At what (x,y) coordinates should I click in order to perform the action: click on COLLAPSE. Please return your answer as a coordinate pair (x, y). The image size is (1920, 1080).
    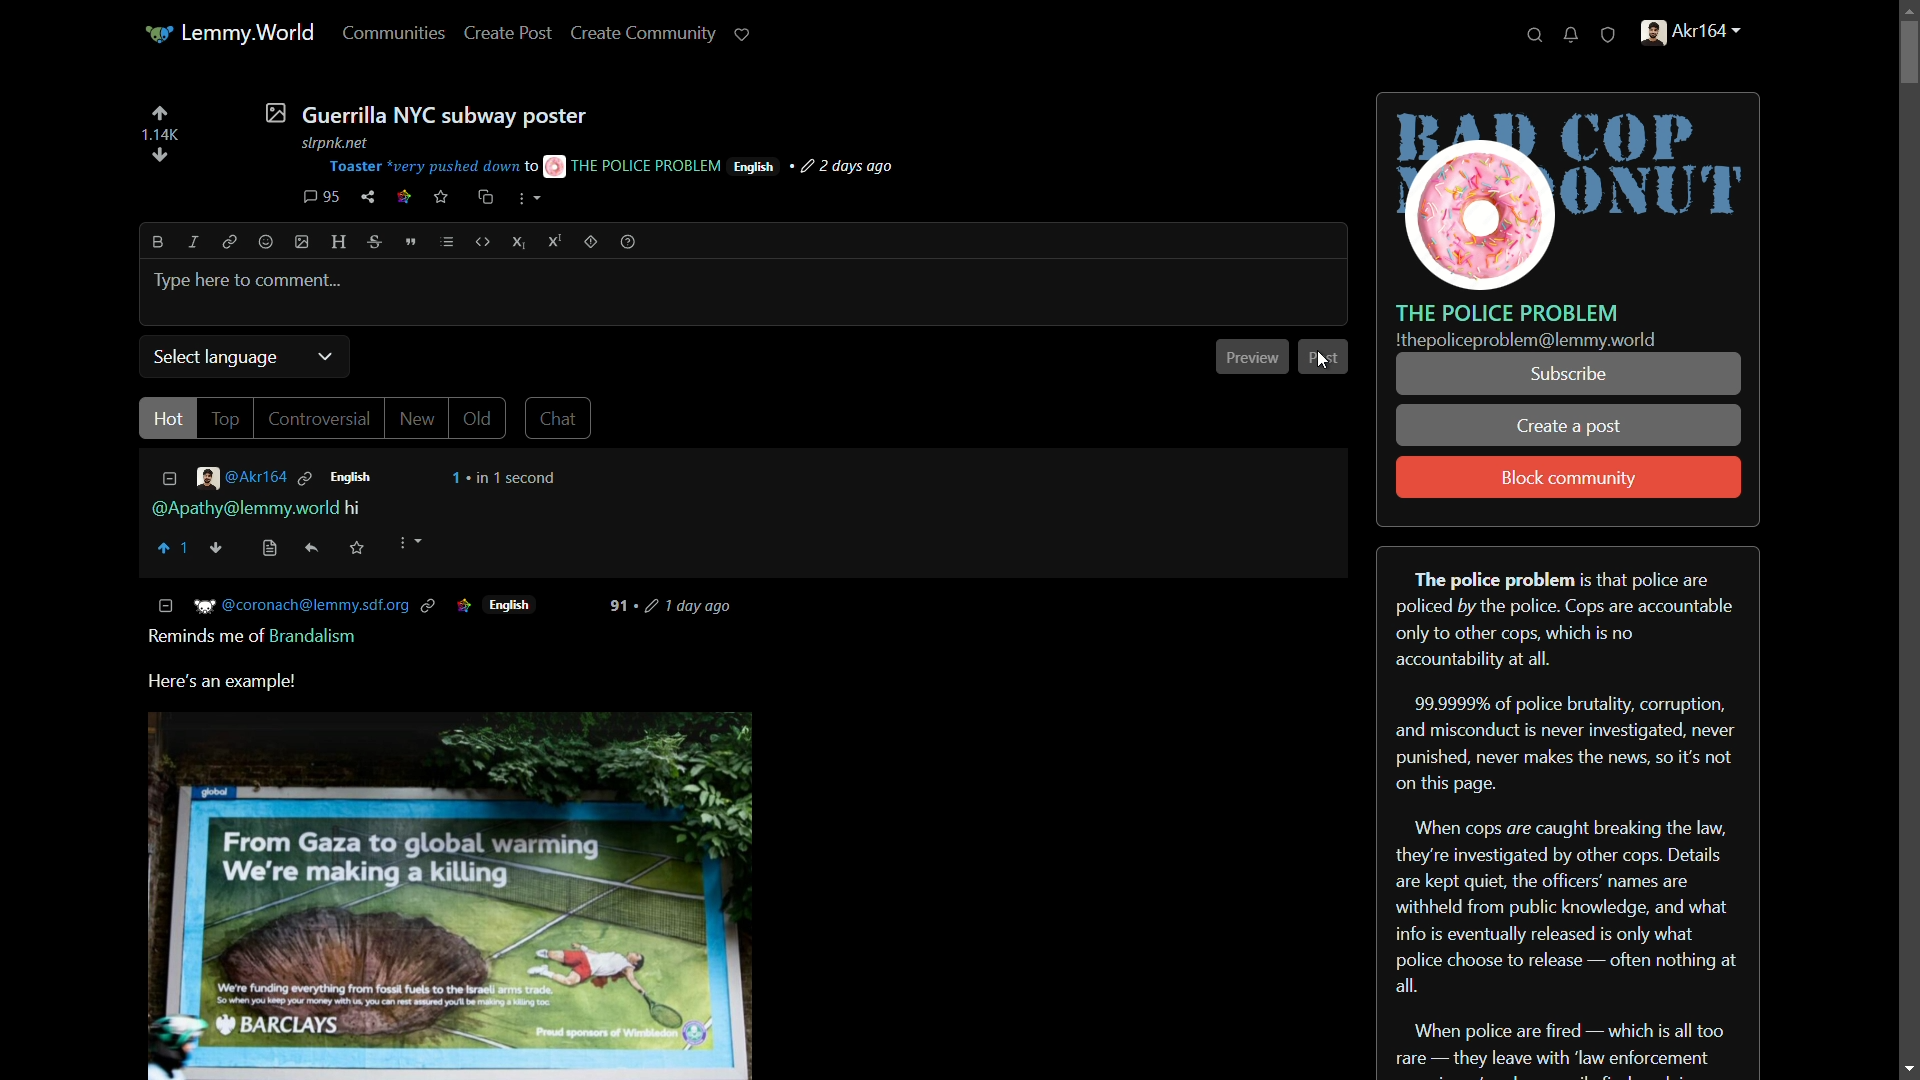
    Looking at the image, I should click on (170, 604).